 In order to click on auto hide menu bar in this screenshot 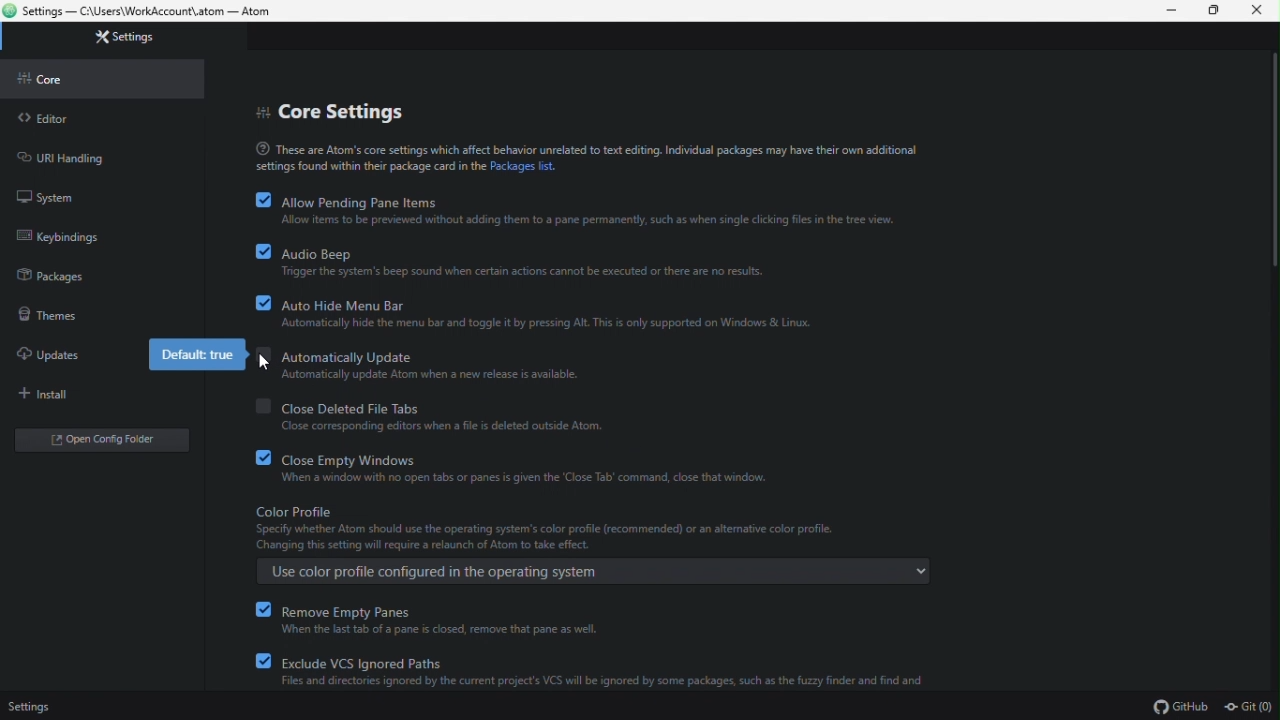, I will do `click(536, 312)`.